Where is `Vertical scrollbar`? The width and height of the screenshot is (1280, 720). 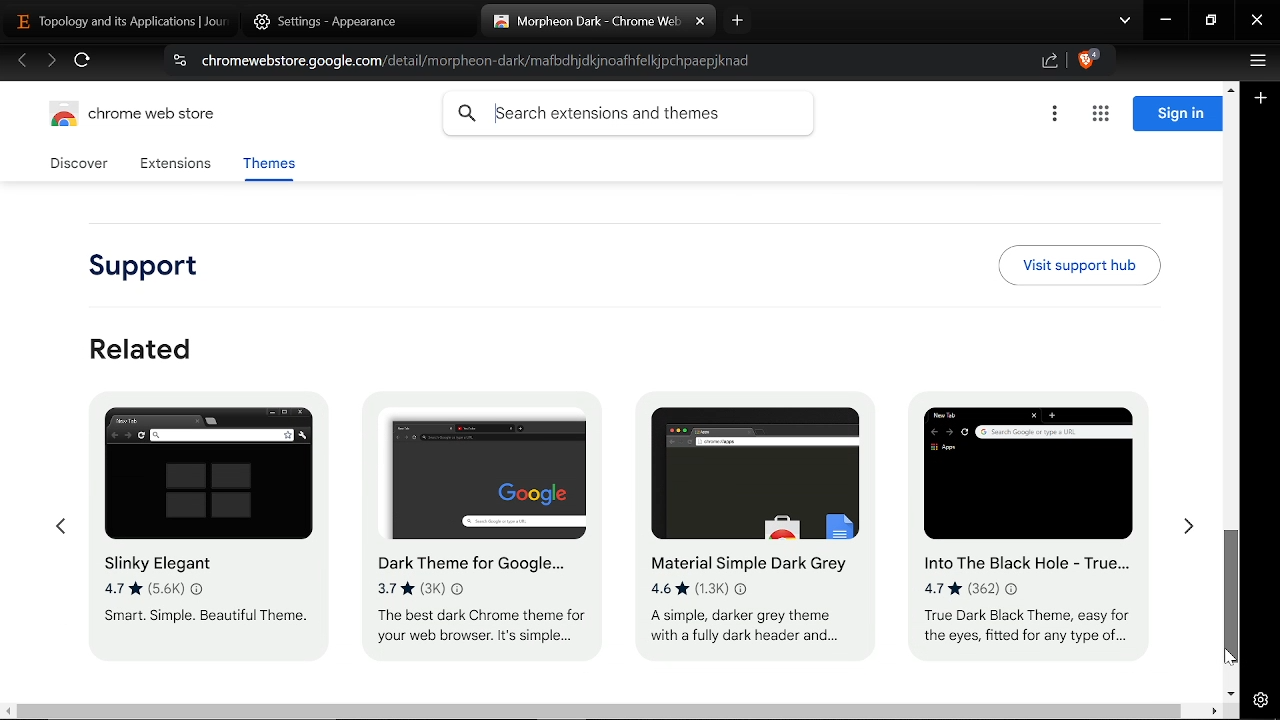 Vertical scrollbar is located at coordinates (1232, 596).